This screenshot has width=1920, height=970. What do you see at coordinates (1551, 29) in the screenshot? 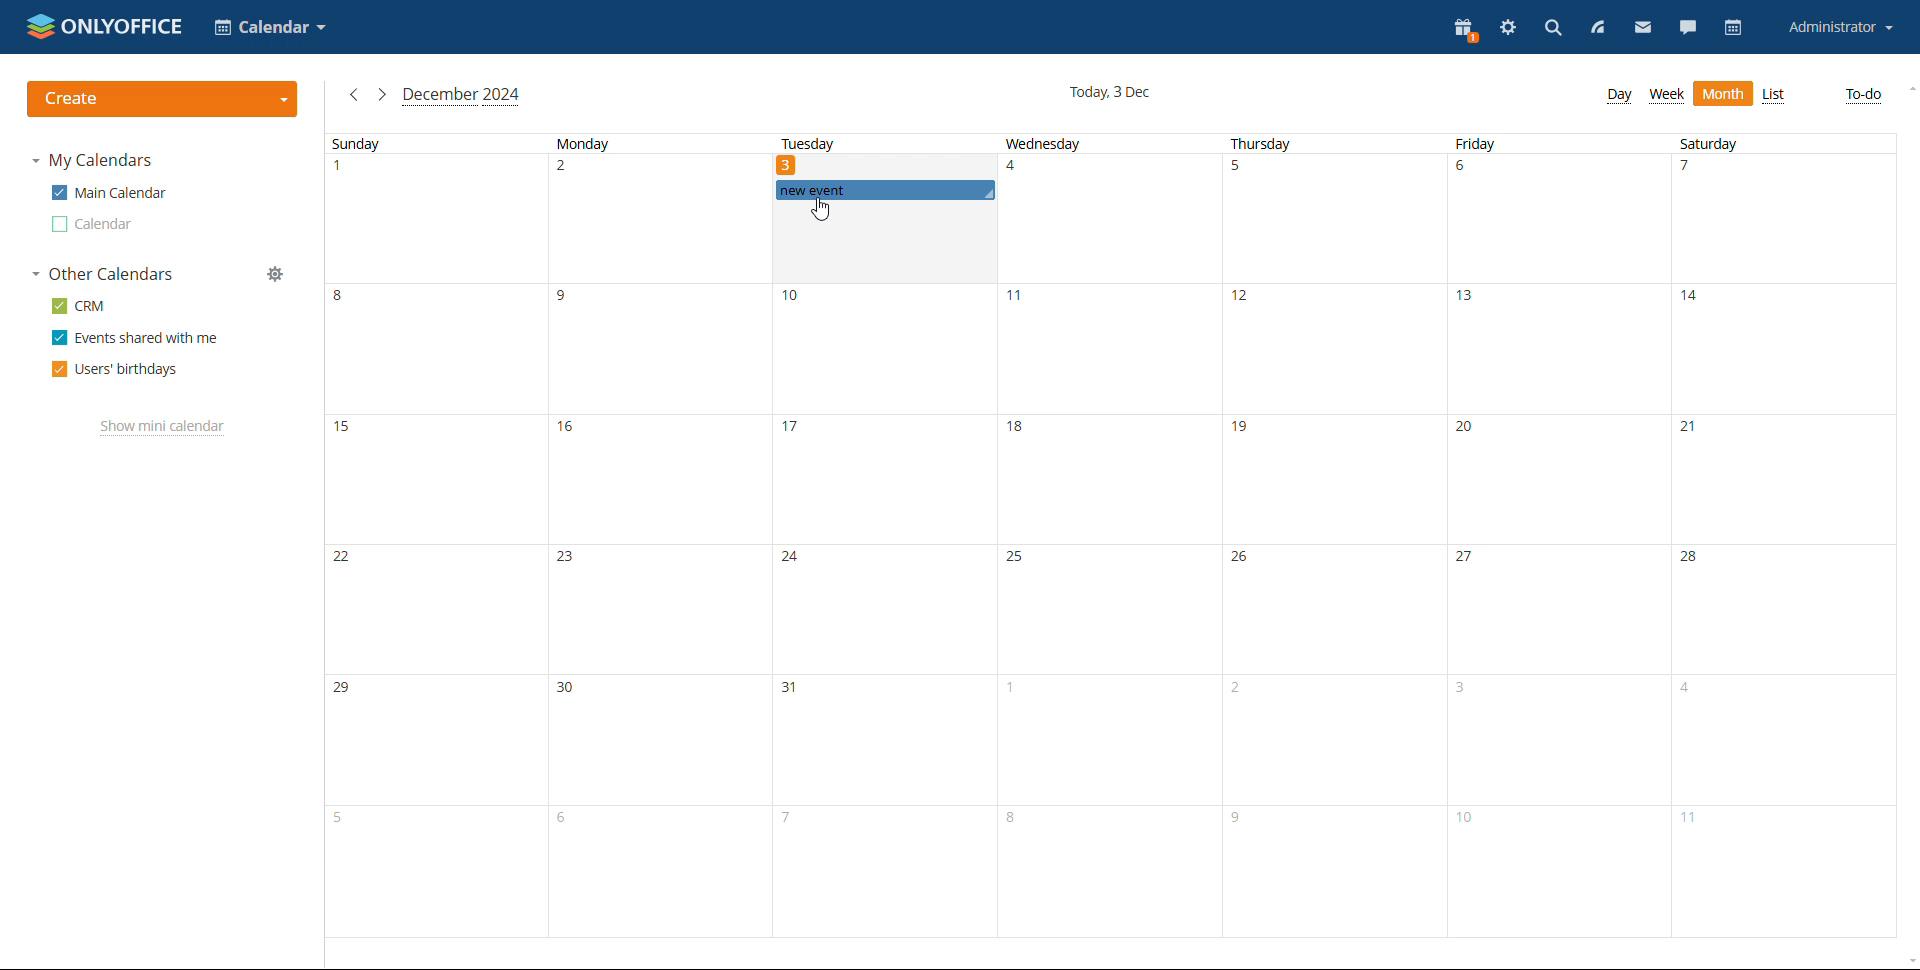
I see `search` at bounding box center [1551, 29].